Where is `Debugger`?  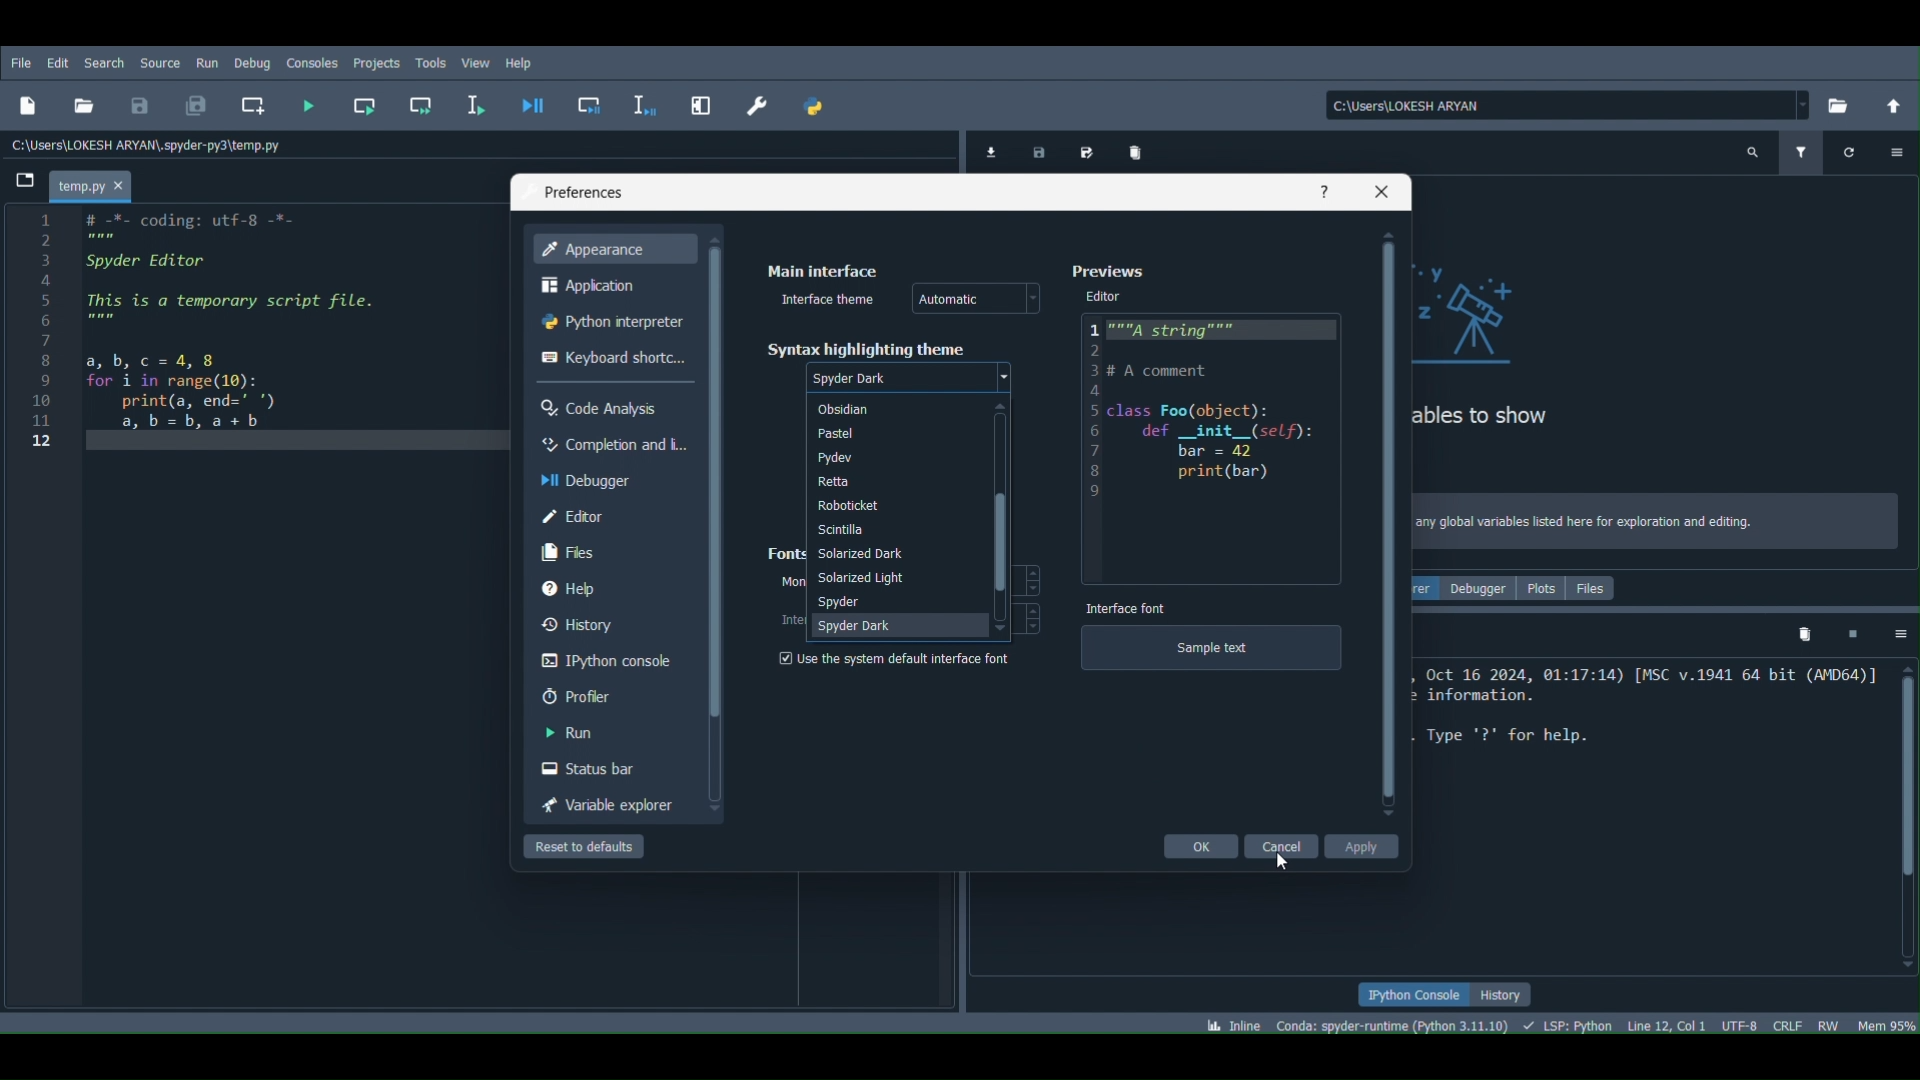 Debugger is located at coordinates (608, 478).